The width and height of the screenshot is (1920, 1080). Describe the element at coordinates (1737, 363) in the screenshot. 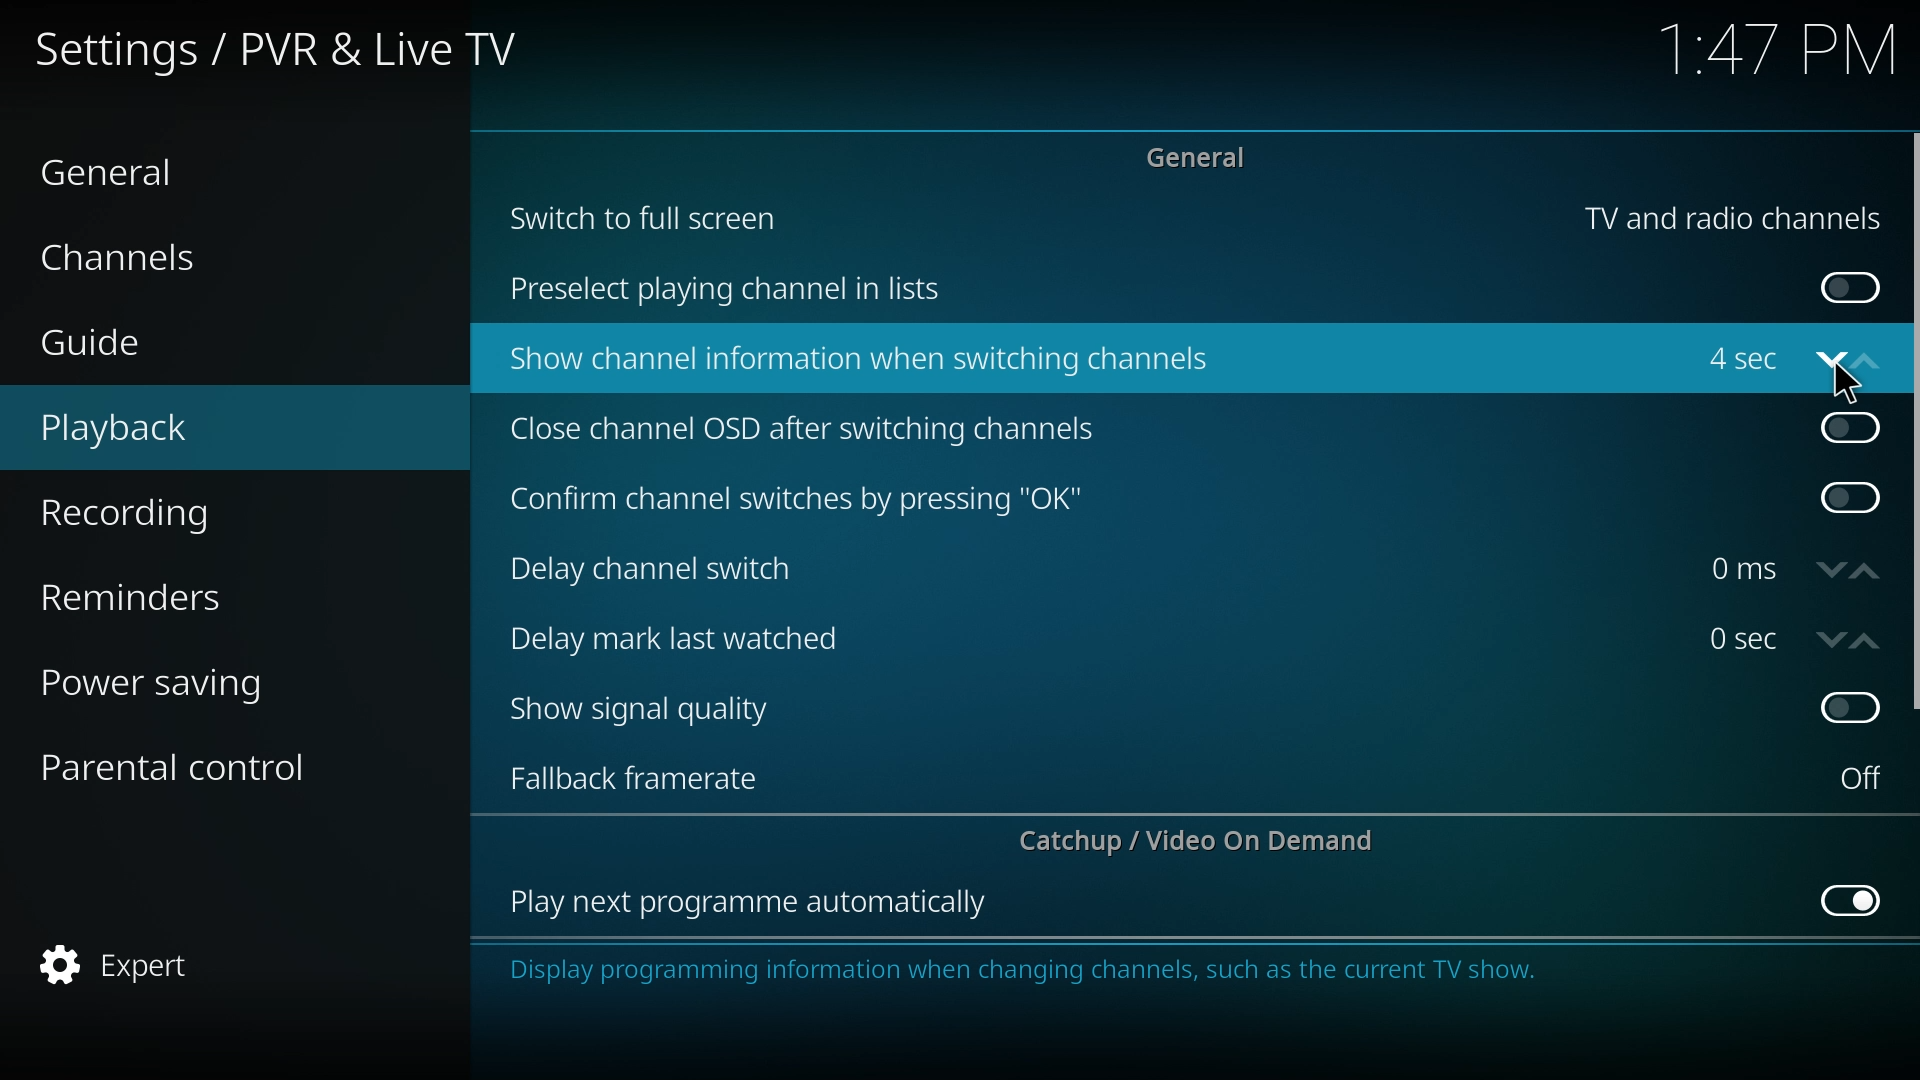

I see `time` at that location.